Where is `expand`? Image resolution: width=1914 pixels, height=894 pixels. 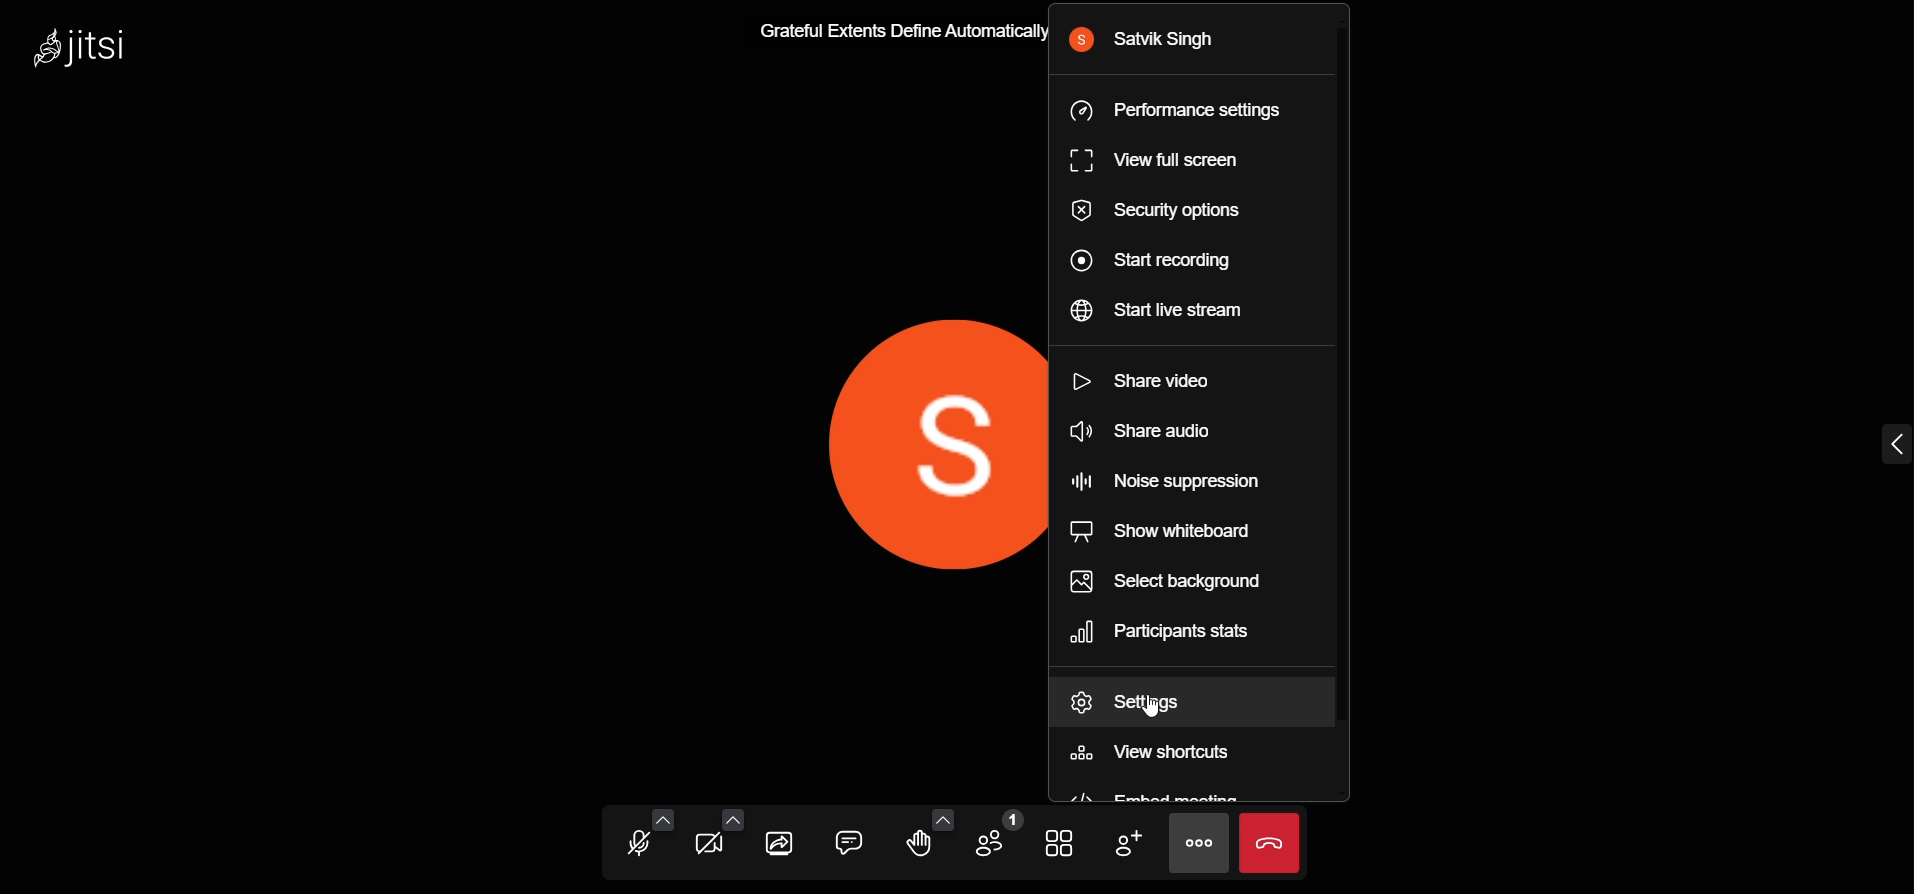
expand is located at coordinates (1888, 440).